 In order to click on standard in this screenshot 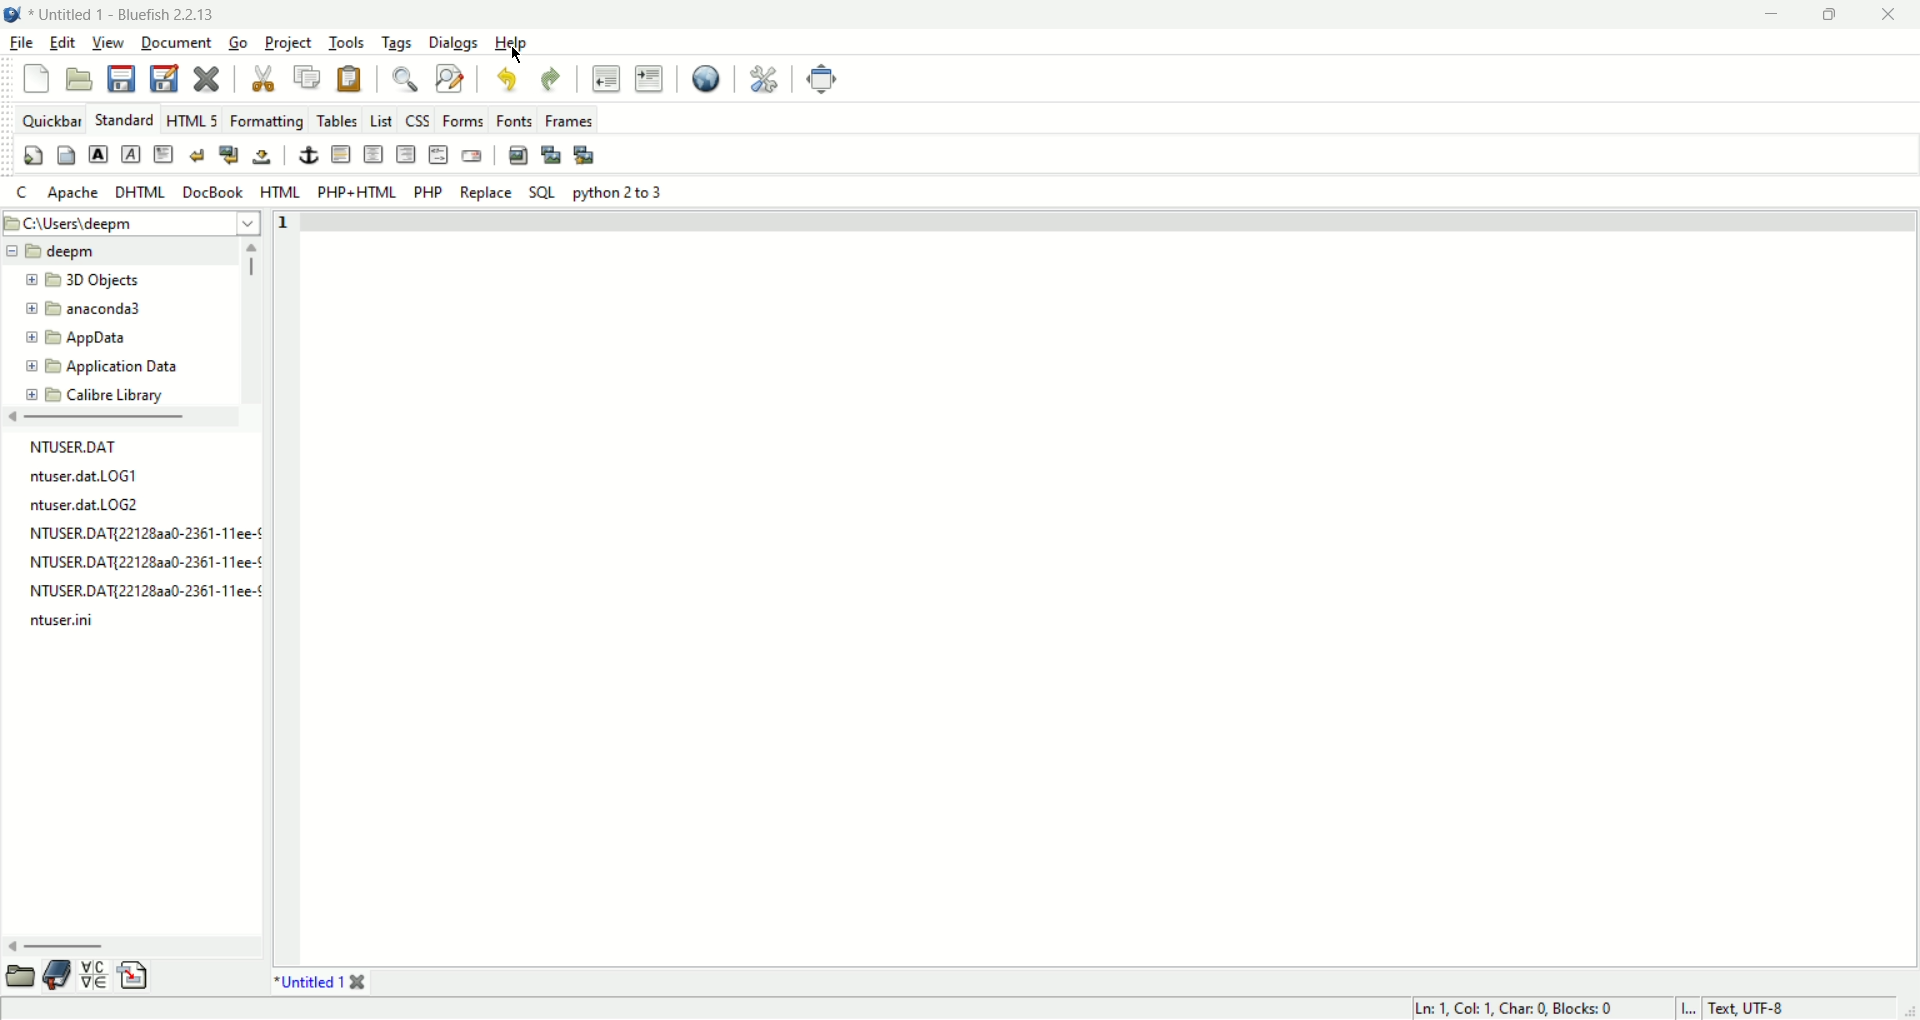, I will do `click(124, 120)`.